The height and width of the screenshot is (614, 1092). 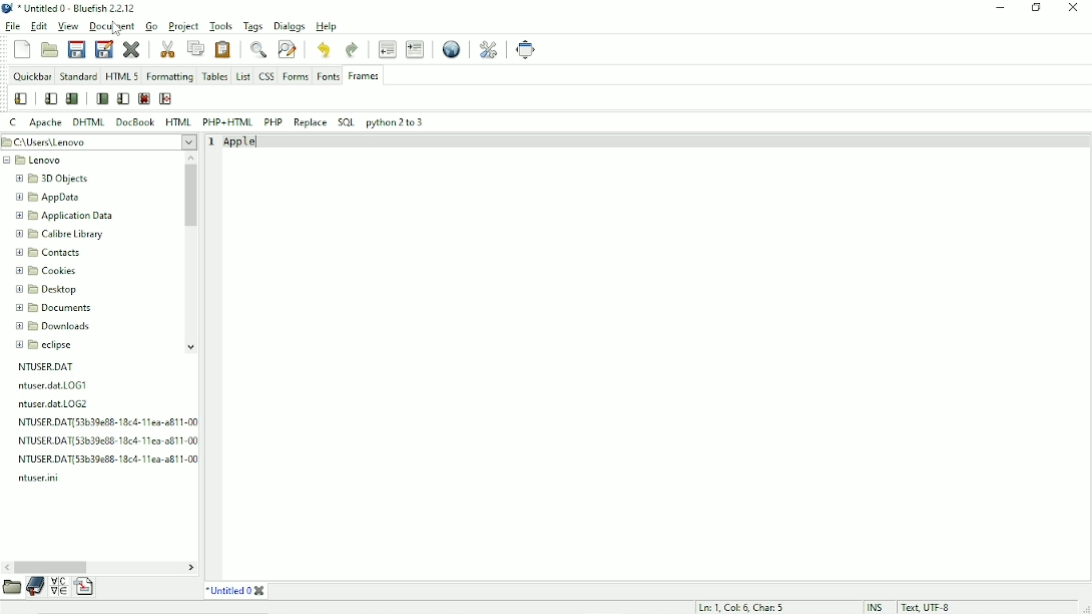 I want to click on SQL, so click(x=345, y=120).